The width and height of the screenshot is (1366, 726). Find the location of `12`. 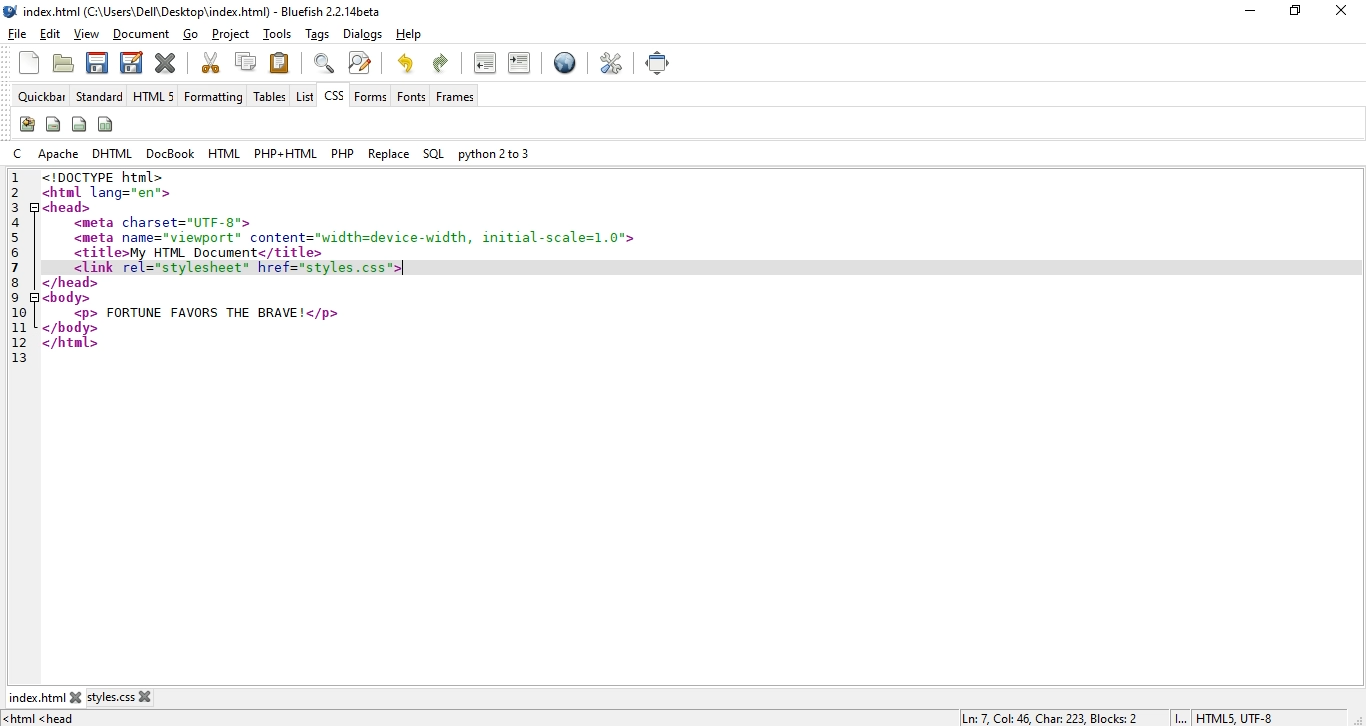

12 is located at coordinates (15, 341).